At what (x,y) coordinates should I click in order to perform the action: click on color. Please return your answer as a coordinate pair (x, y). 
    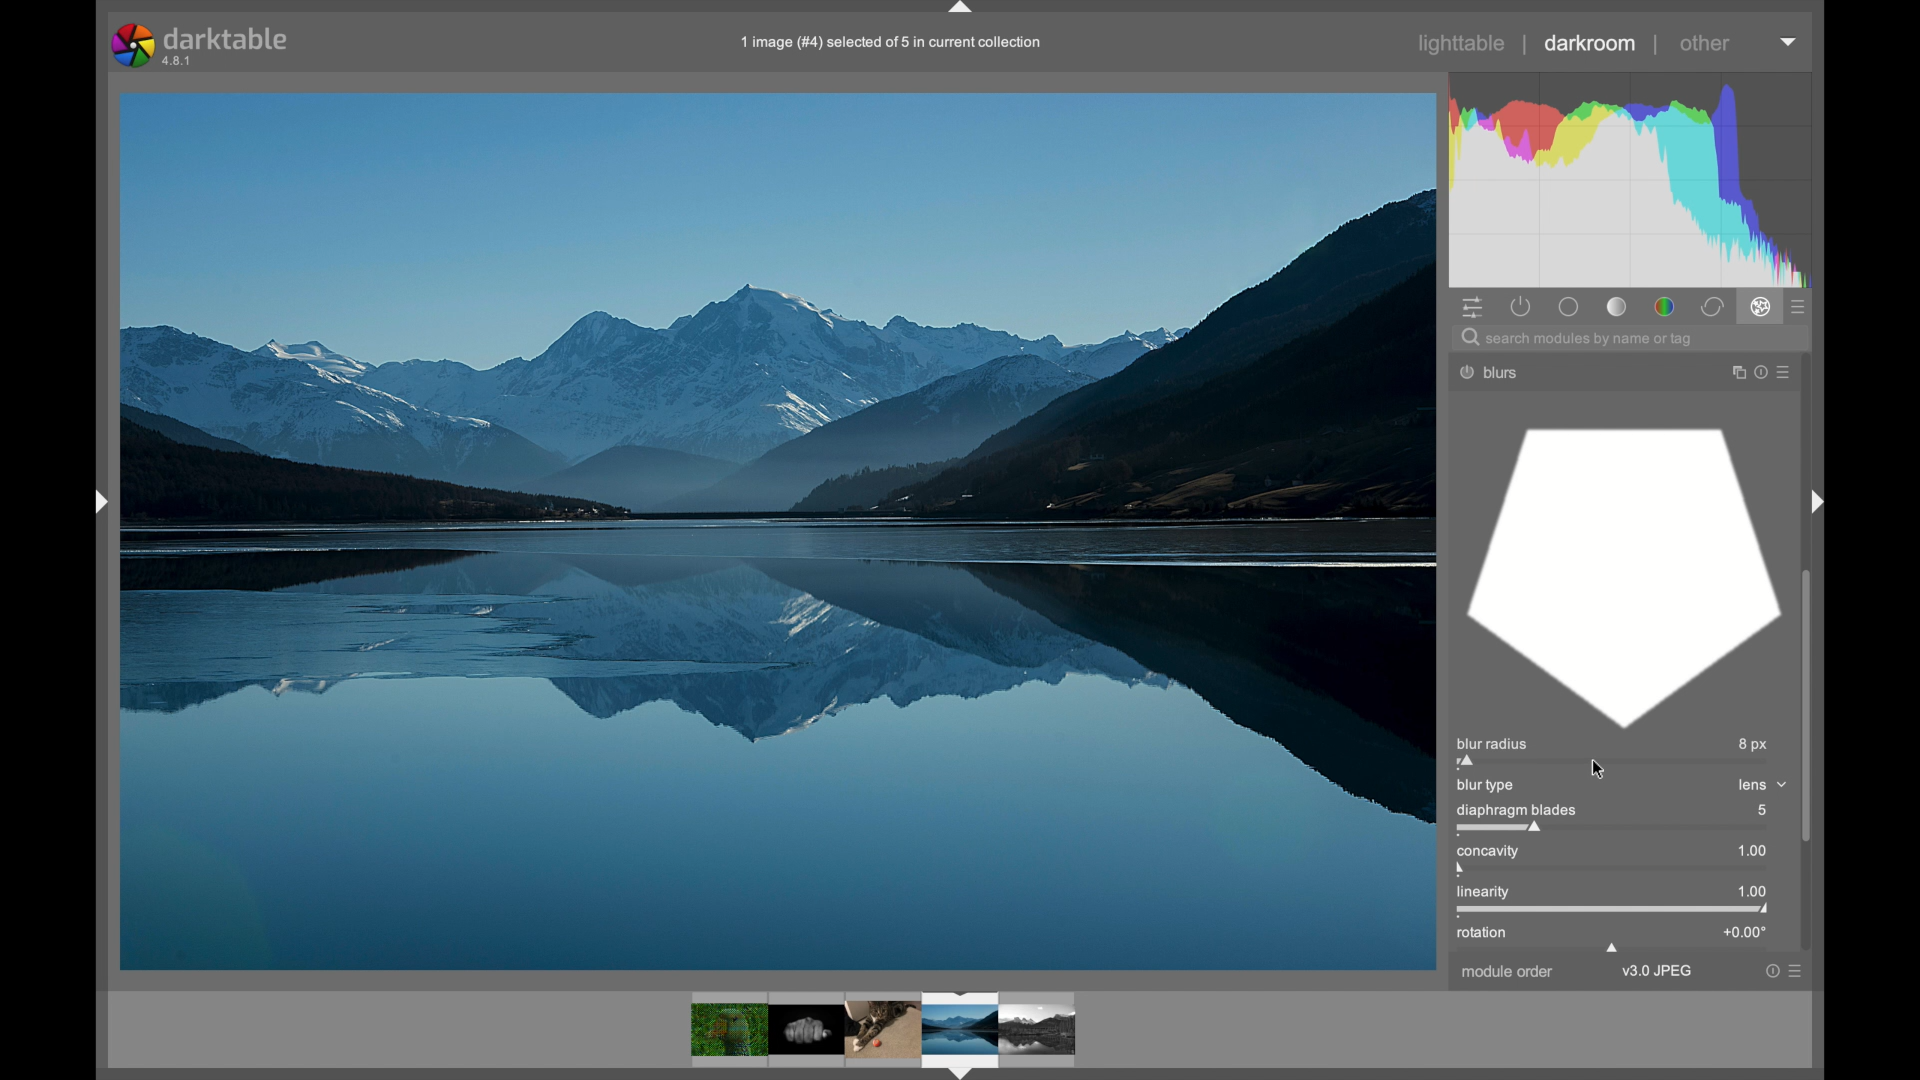
    Looking at the image, I should click on (1663, 306).